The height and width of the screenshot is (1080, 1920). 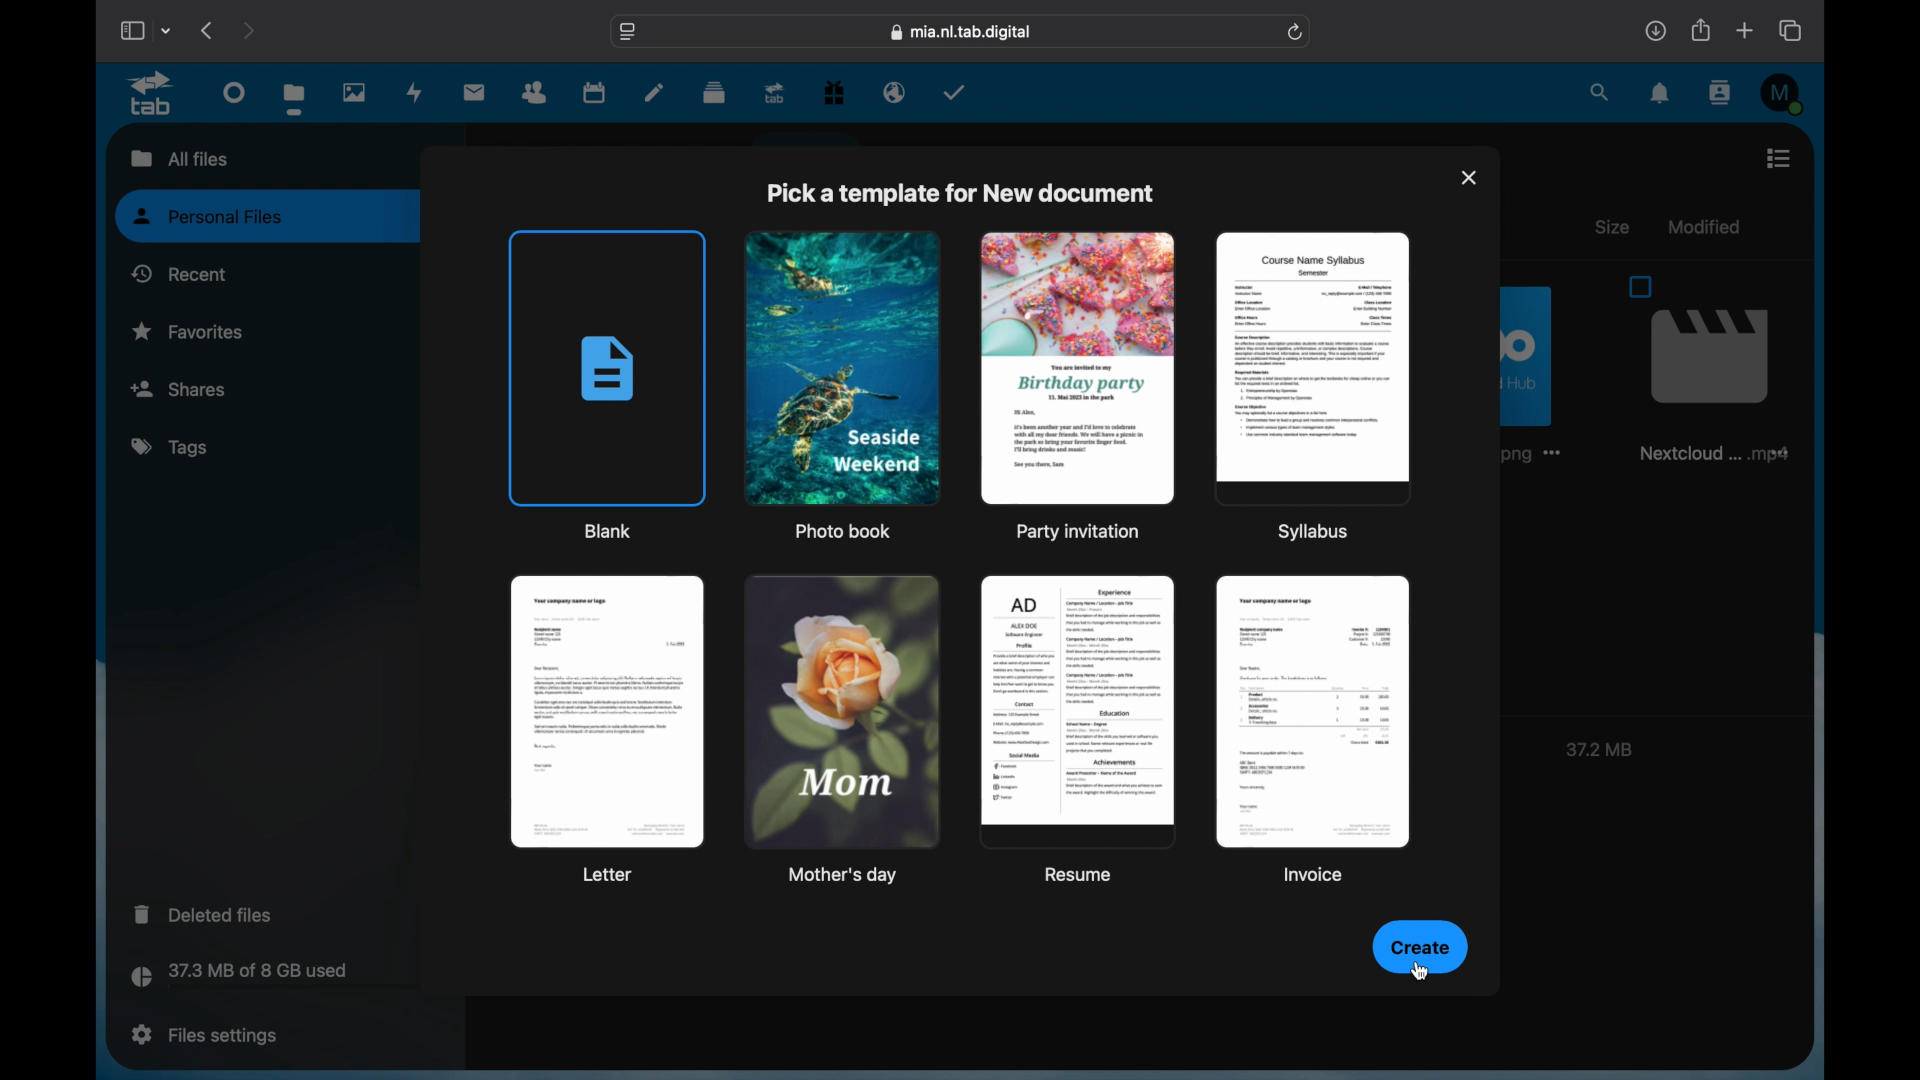 I want to click on close, so click(x=1469, y=178).